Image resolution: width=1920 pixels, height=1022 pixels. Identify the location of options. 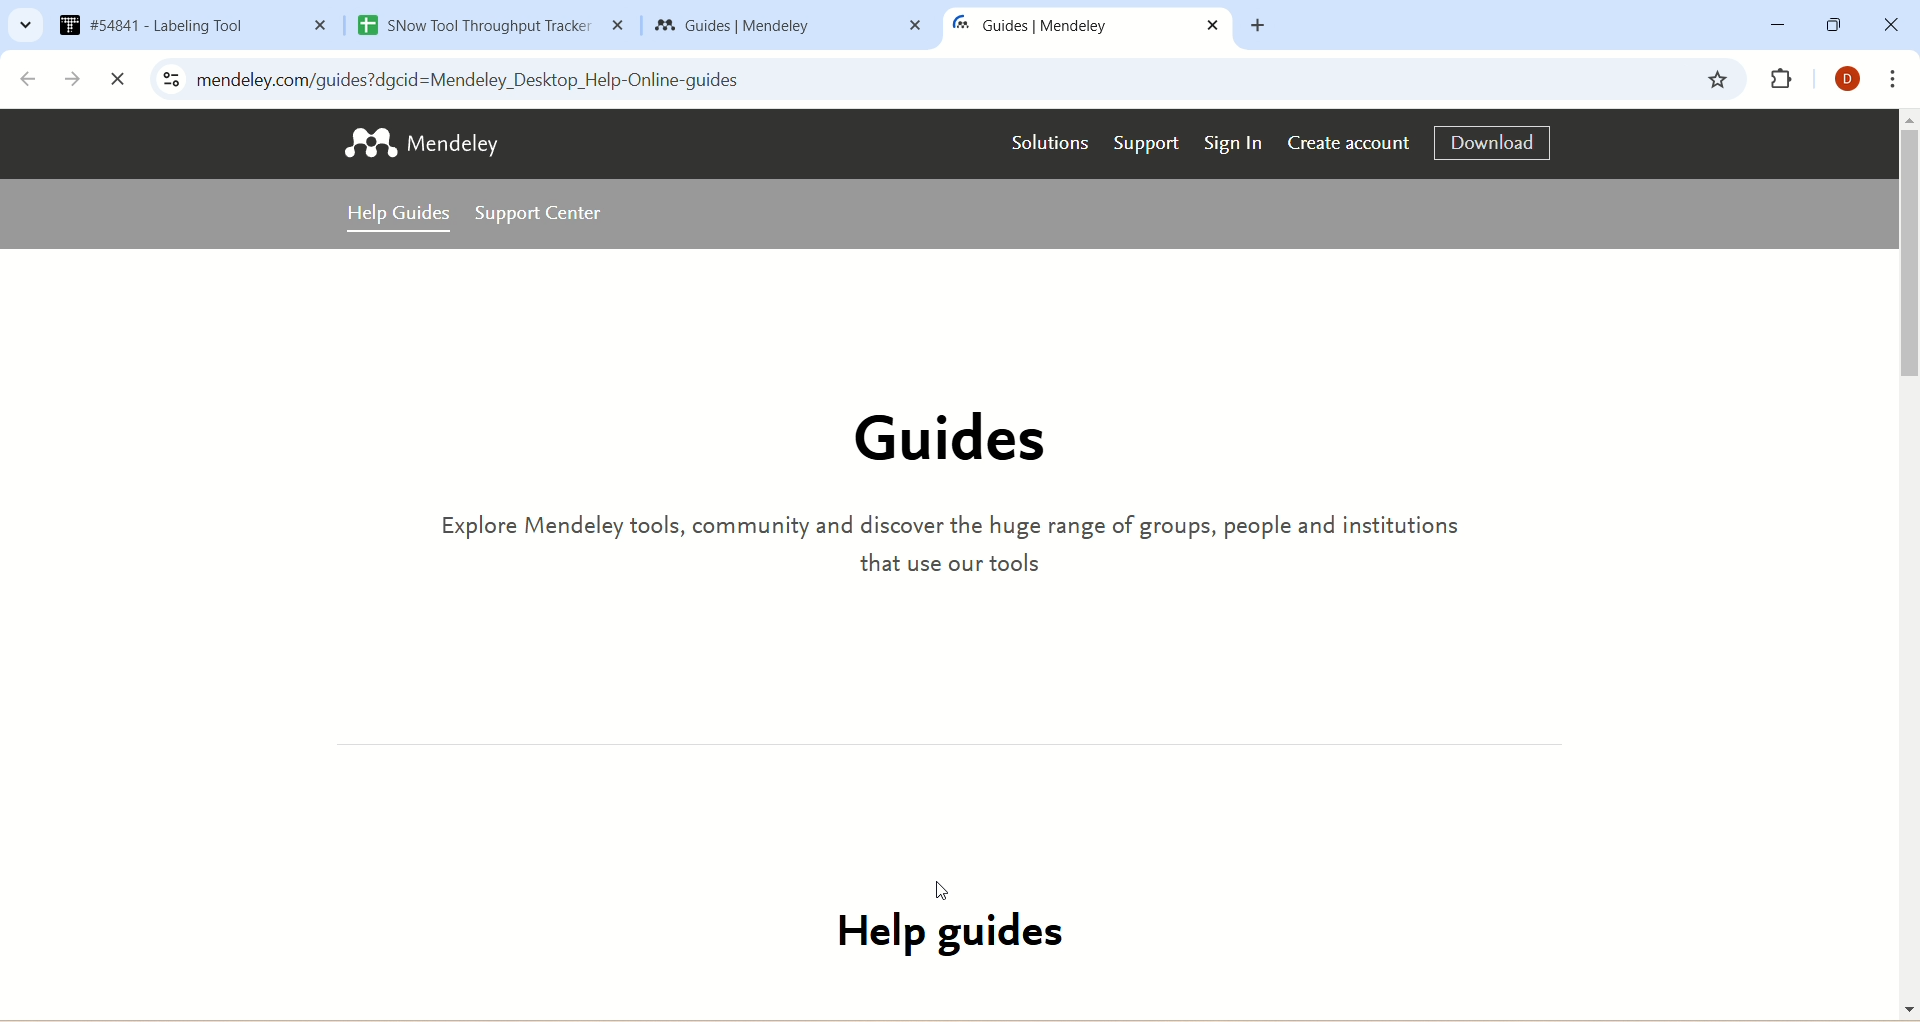
(1895, 82).